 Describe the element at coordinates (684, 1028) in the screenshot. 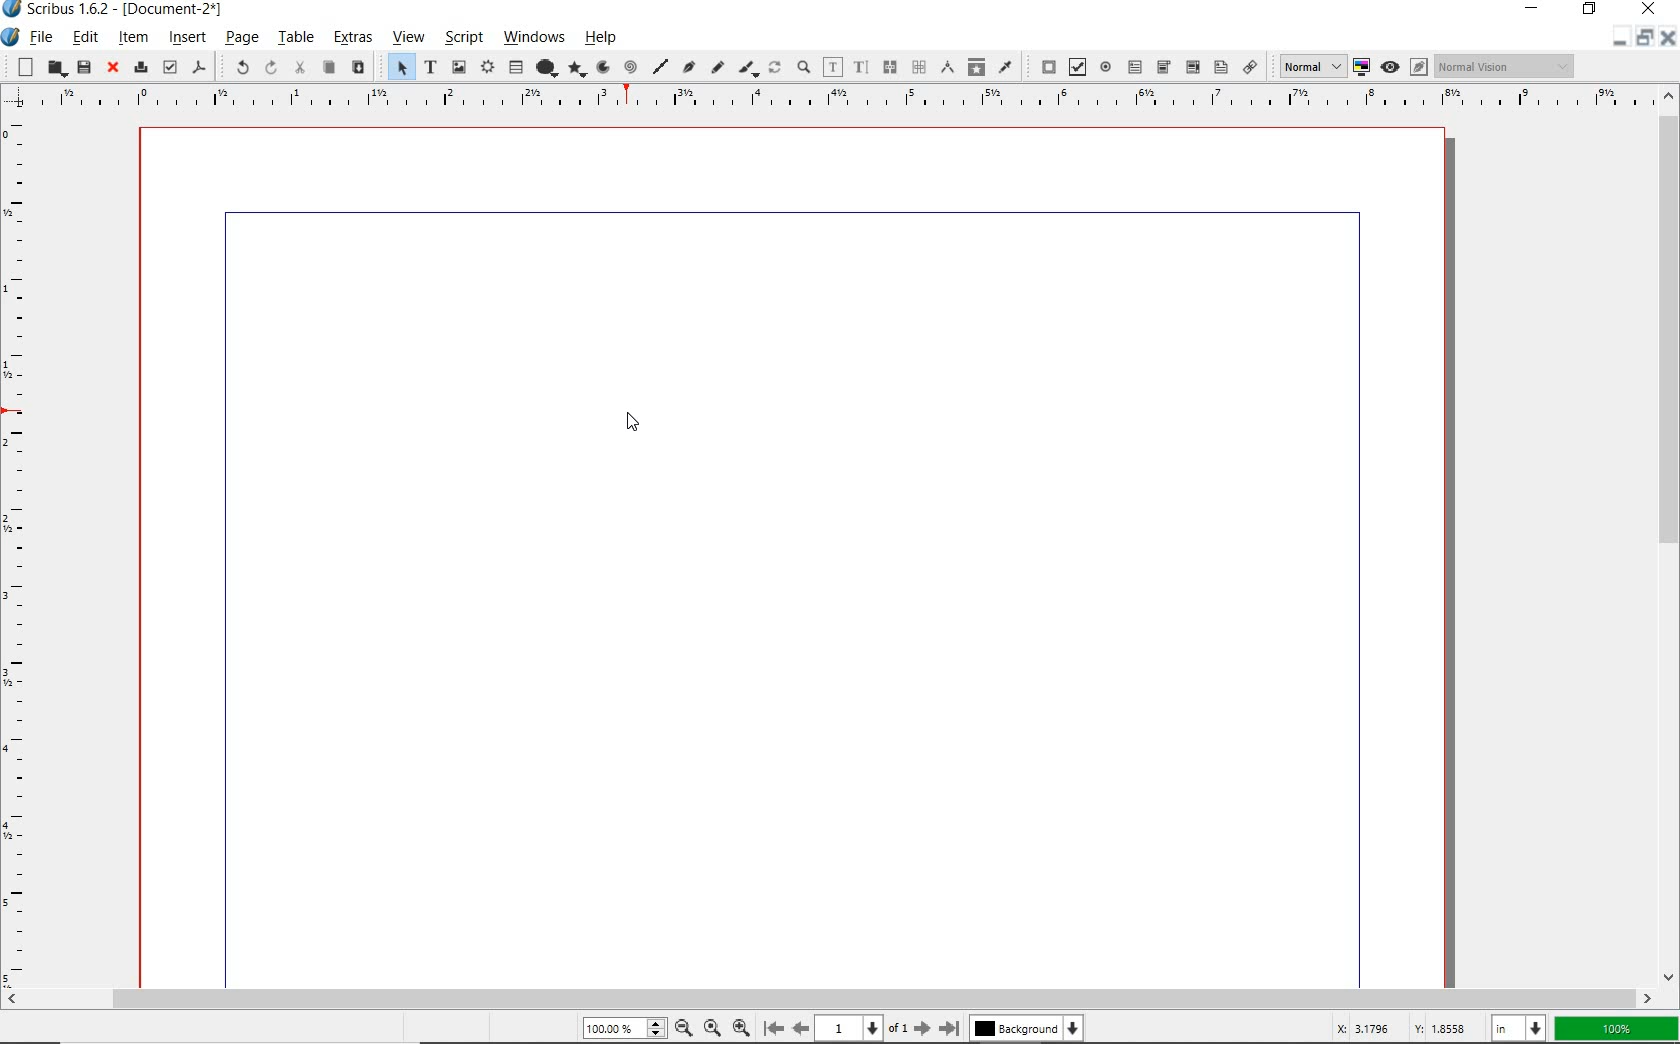

I see `zoom out` at that location.